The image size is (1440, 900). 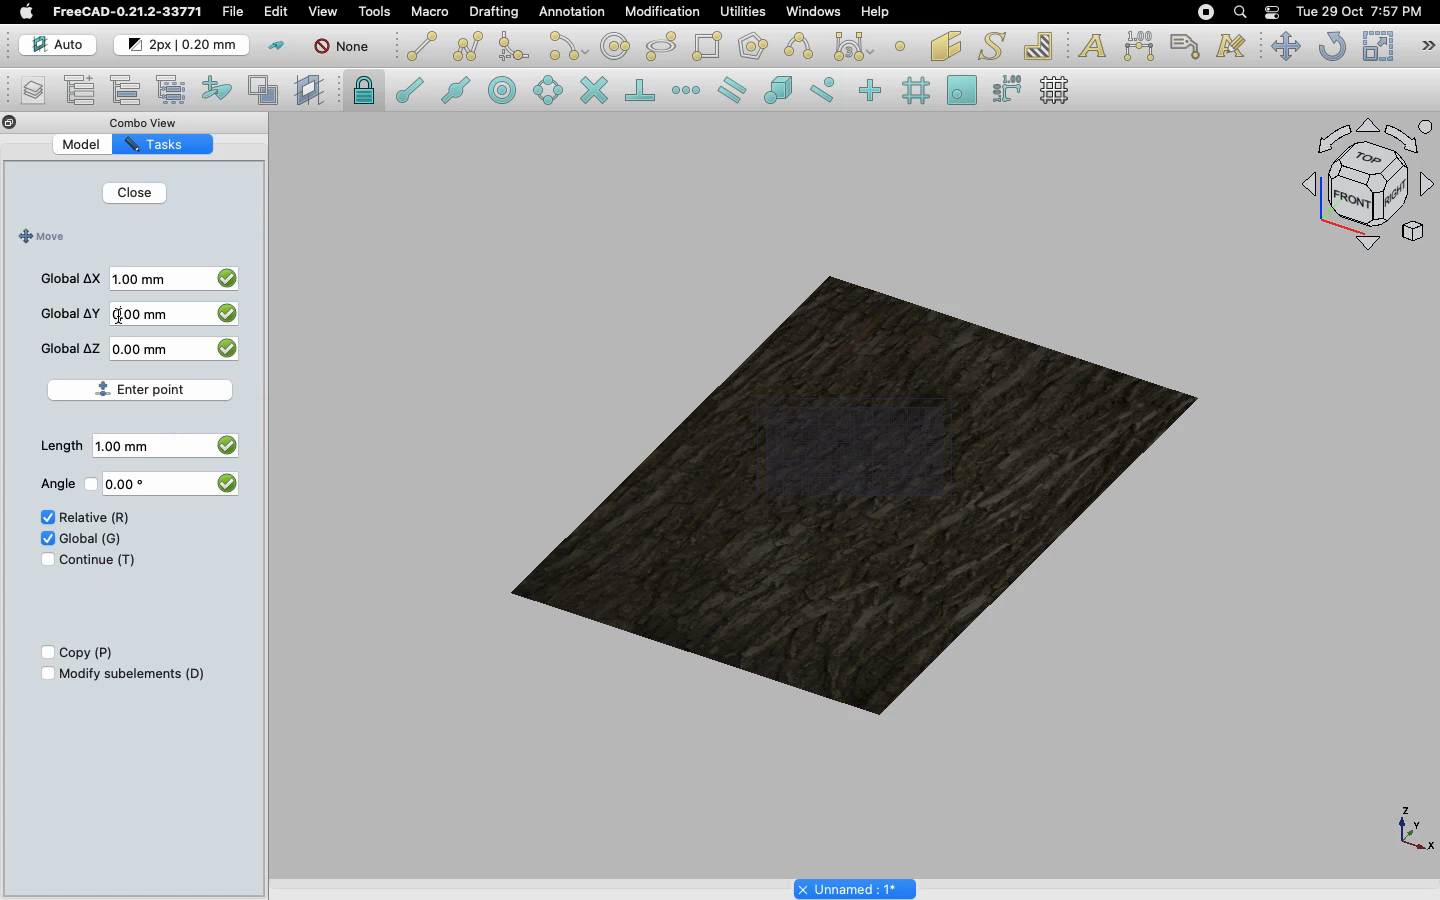 I want to click on Point, so click(x=900, y=44).